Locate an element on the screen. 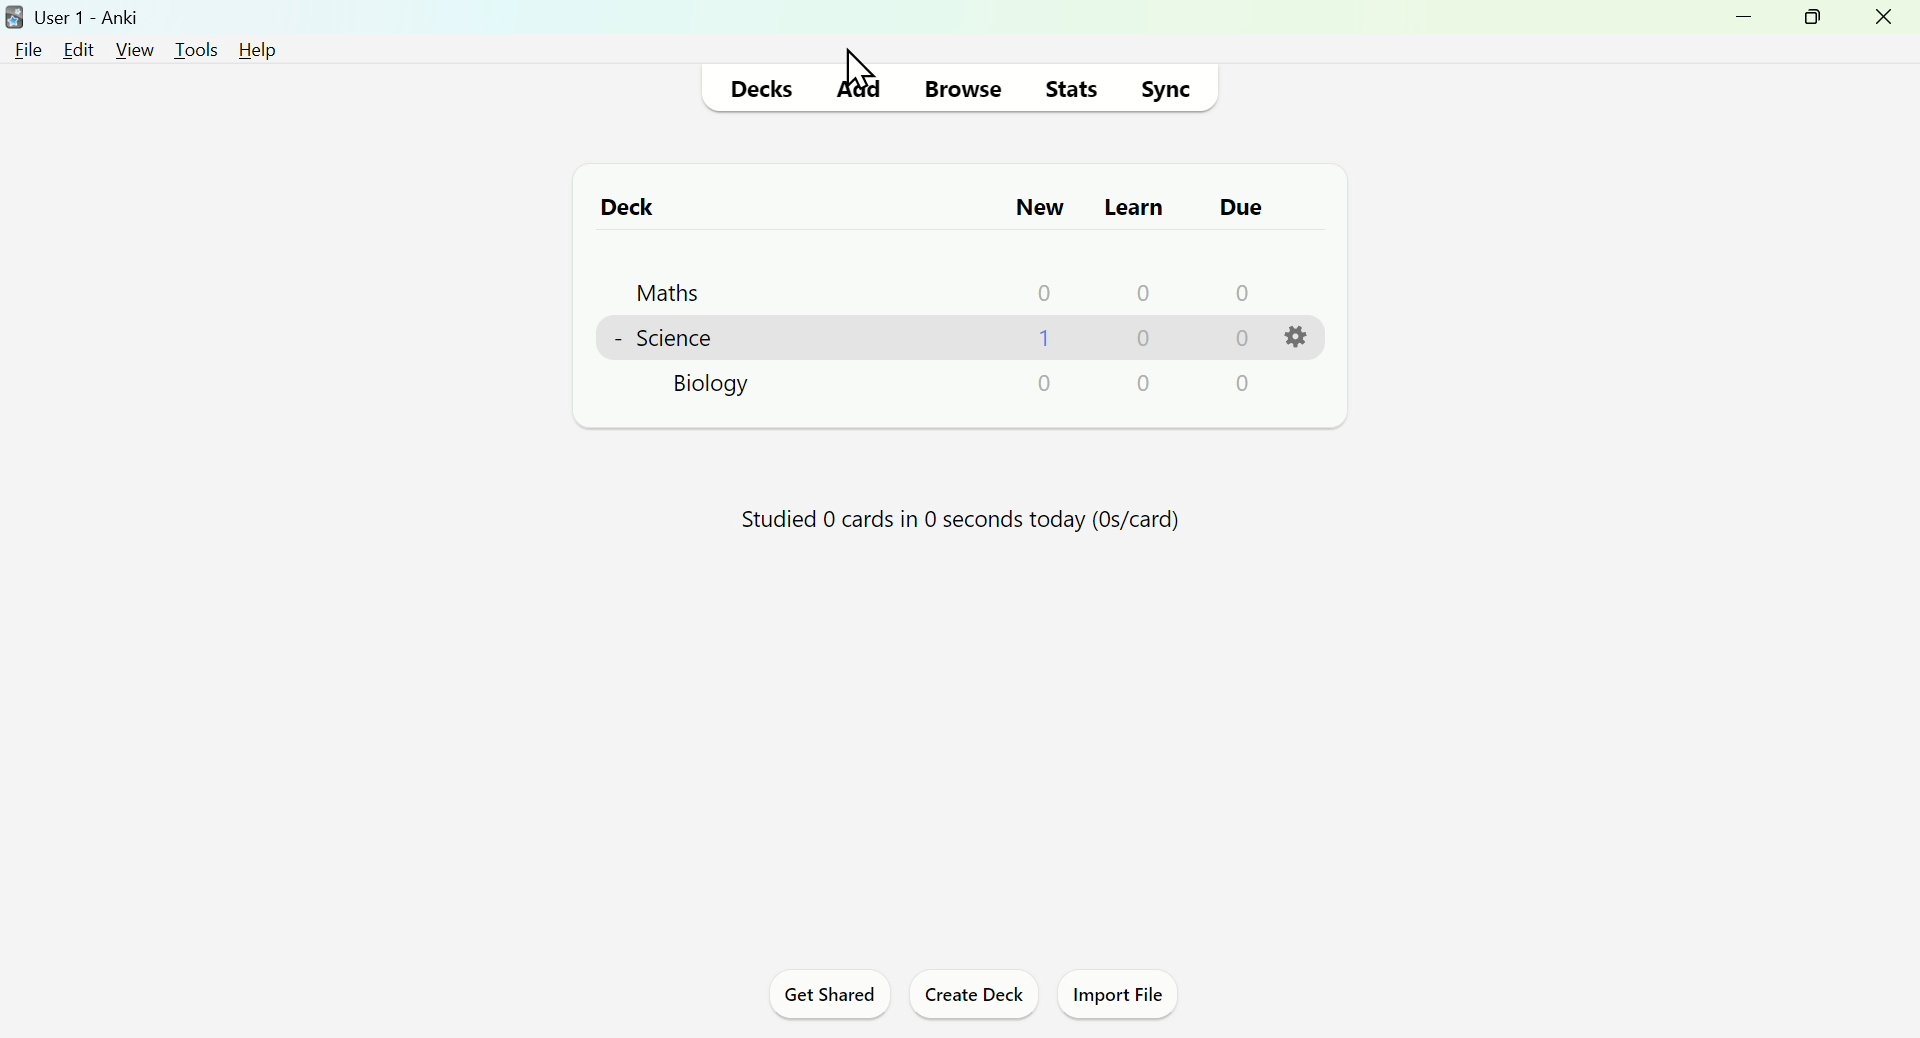  maximize is located at coordinates (1810, 18).